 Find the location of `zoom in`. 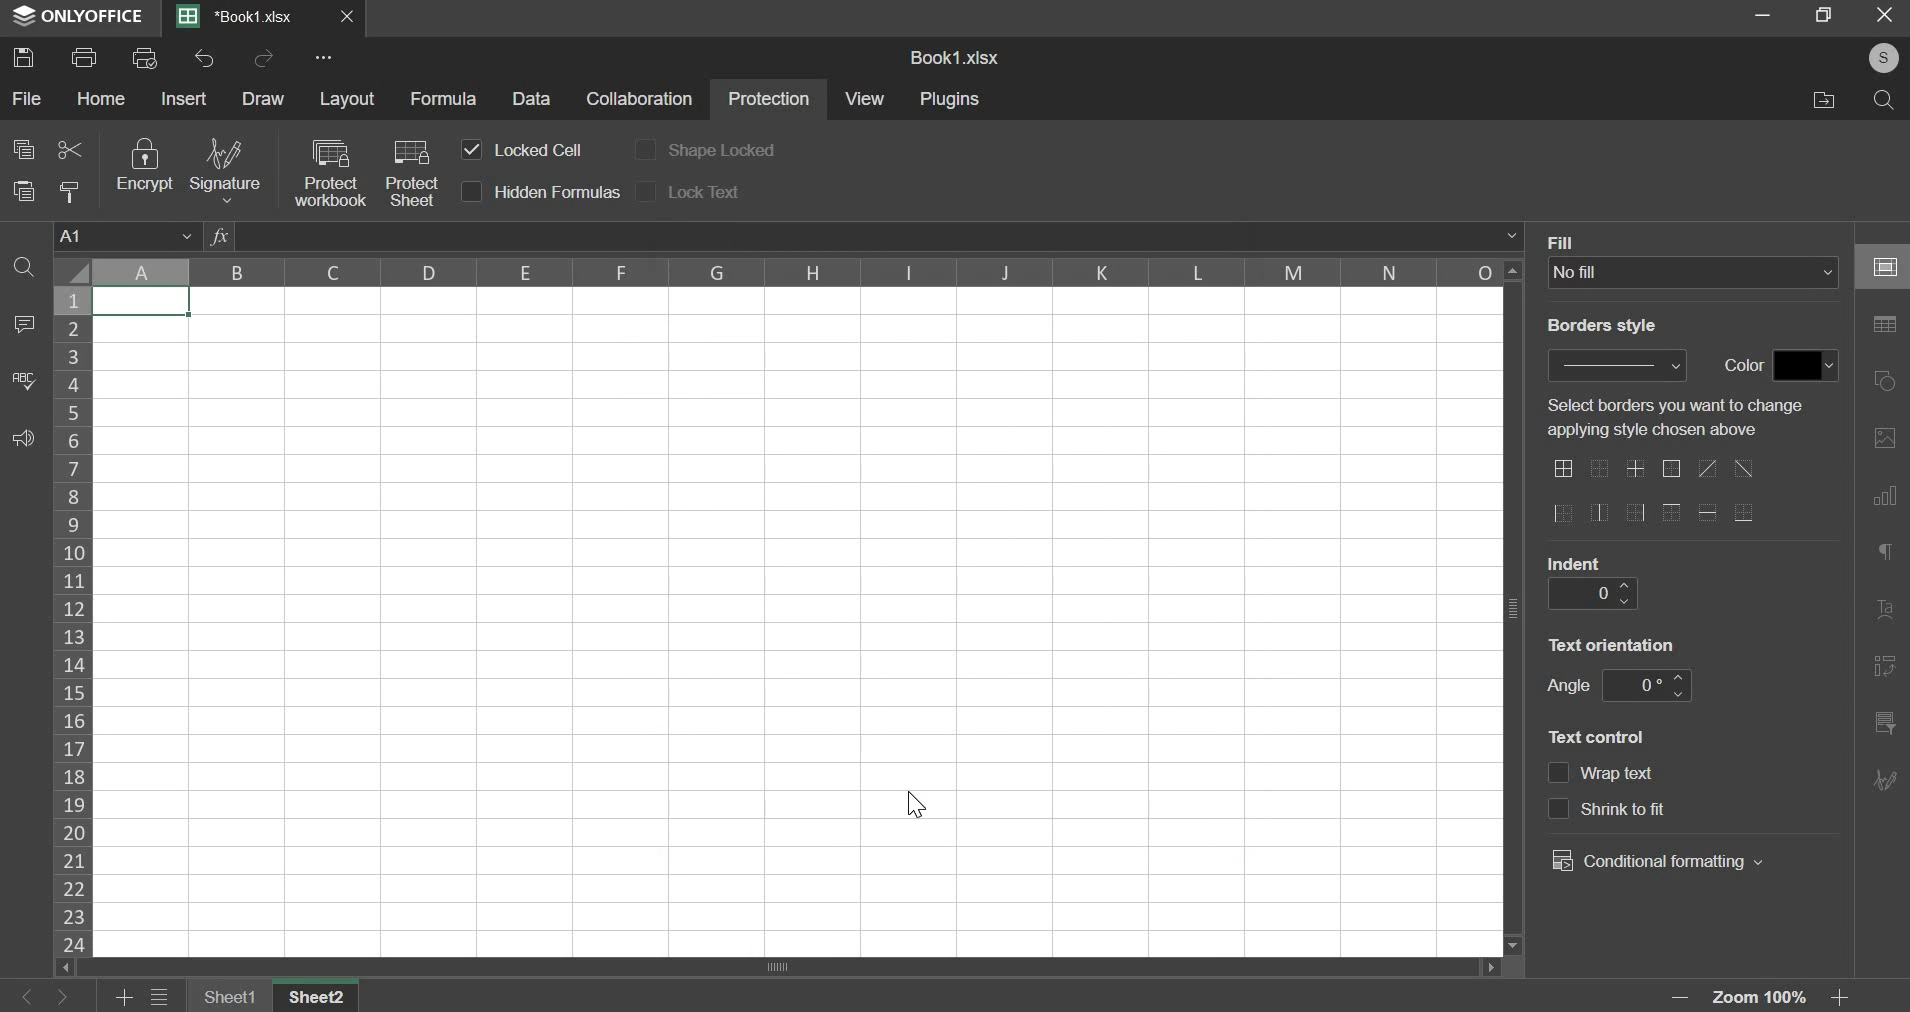

zoom in is located at coordinates (1845, 998).